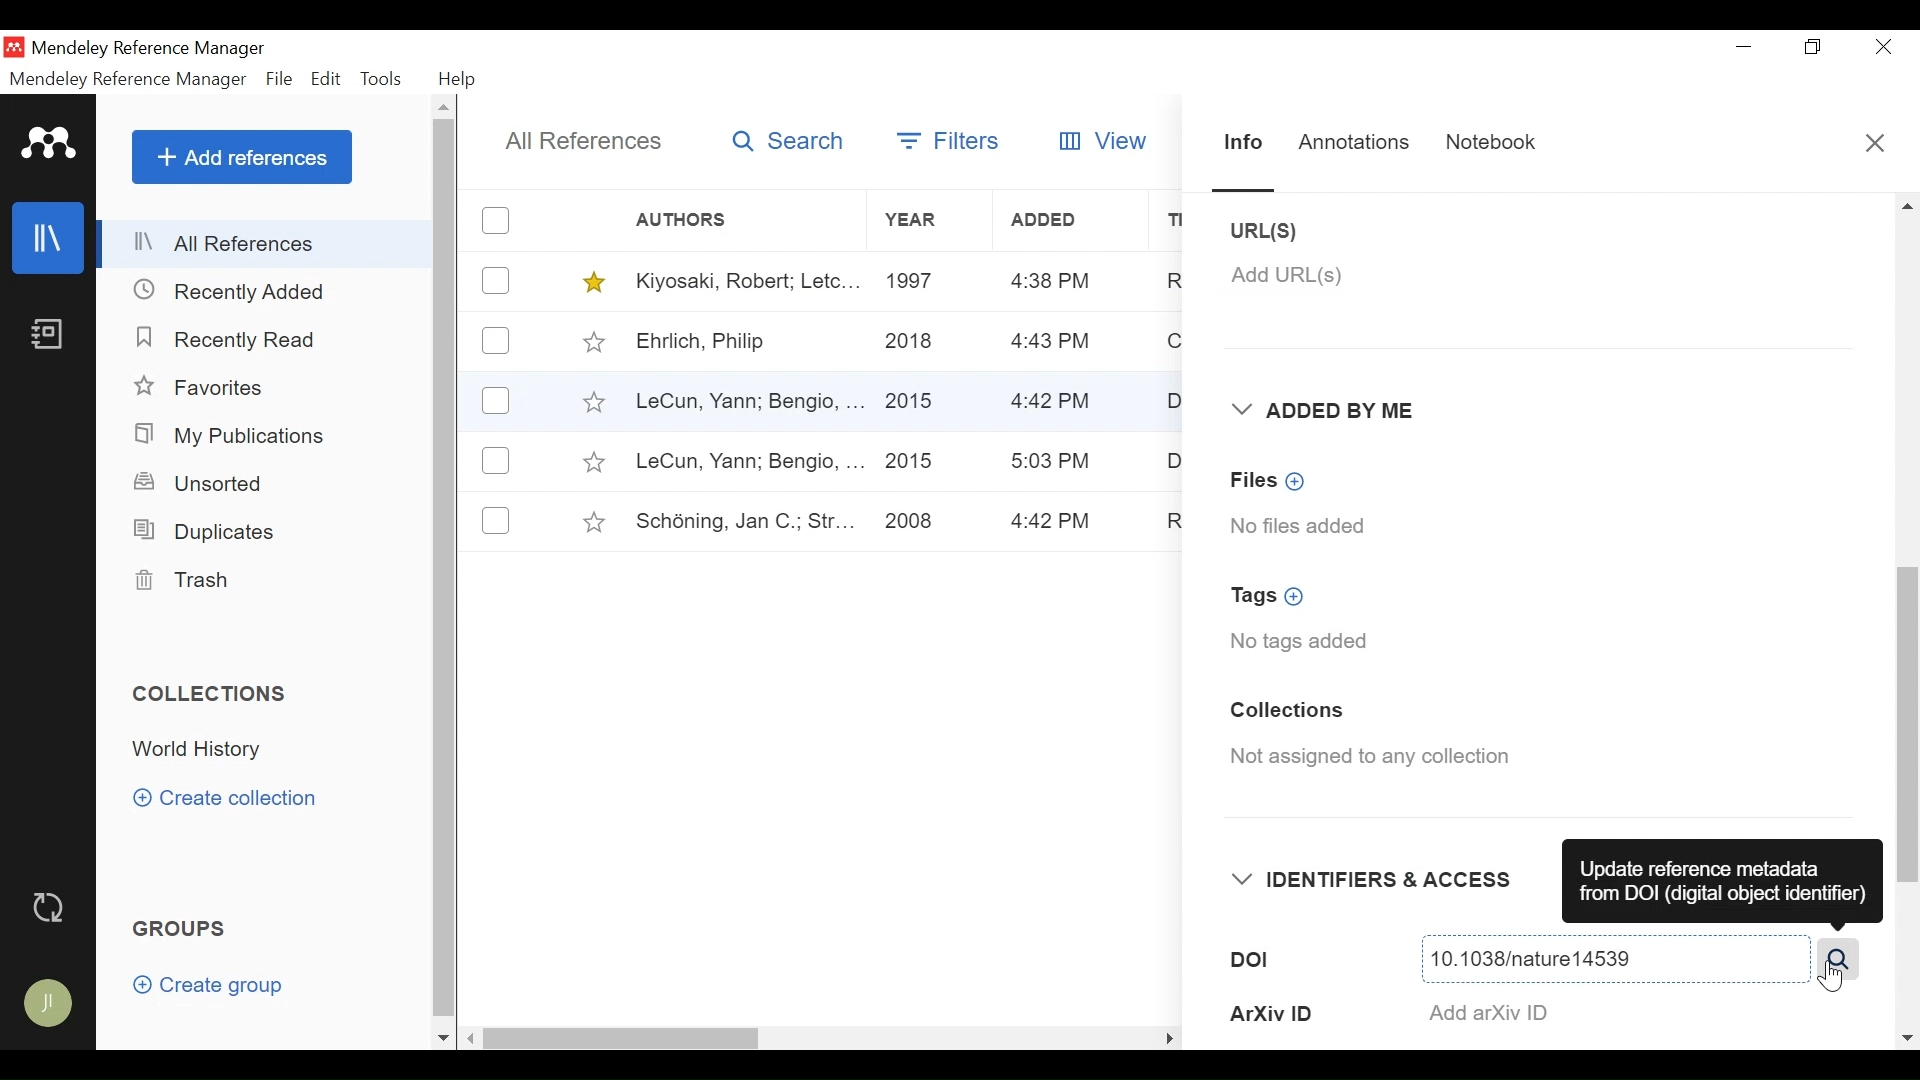 Image resolution: width=1920 pixels, height=1080 pixels. What do you see at coordinates (585, 141) in the screenshot?
I see `All References` at bounding box center [585, 141].